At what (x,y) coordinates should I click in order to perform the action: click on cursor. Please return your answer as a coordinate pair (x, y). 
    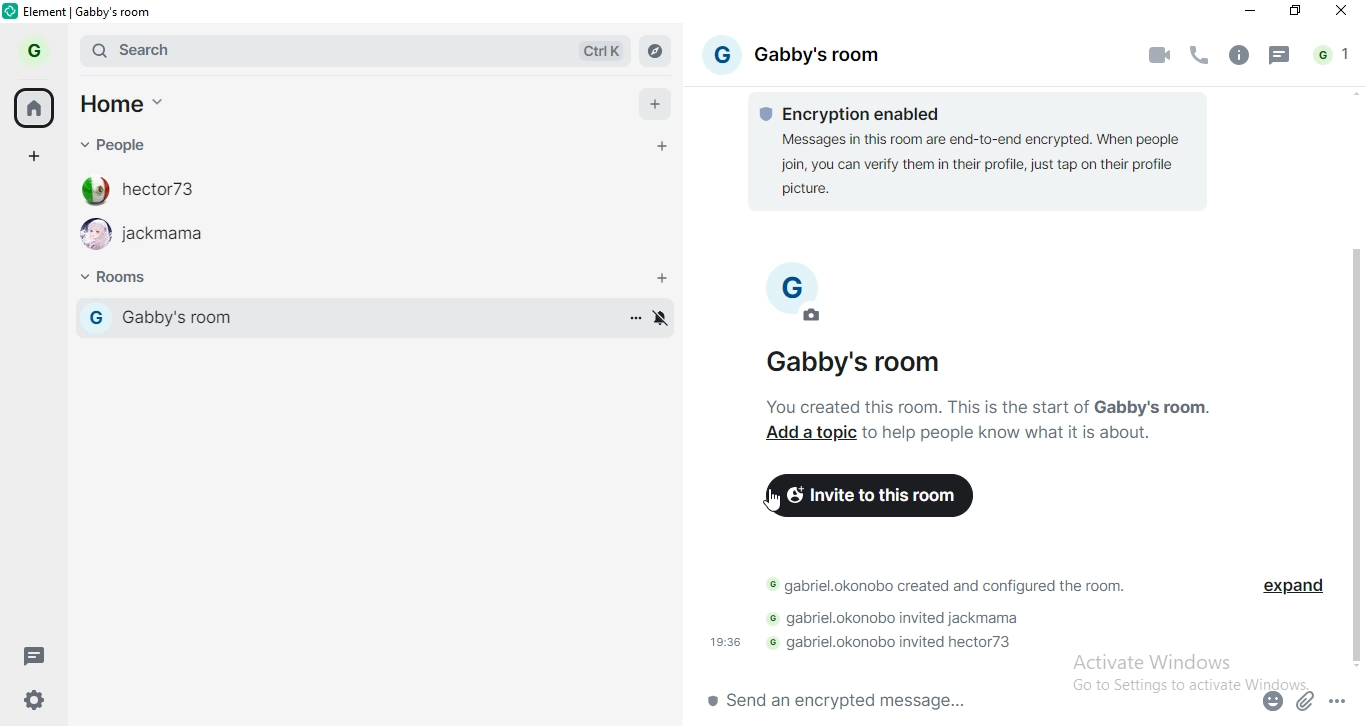
    Looking at the image, I should click on (772, 500).